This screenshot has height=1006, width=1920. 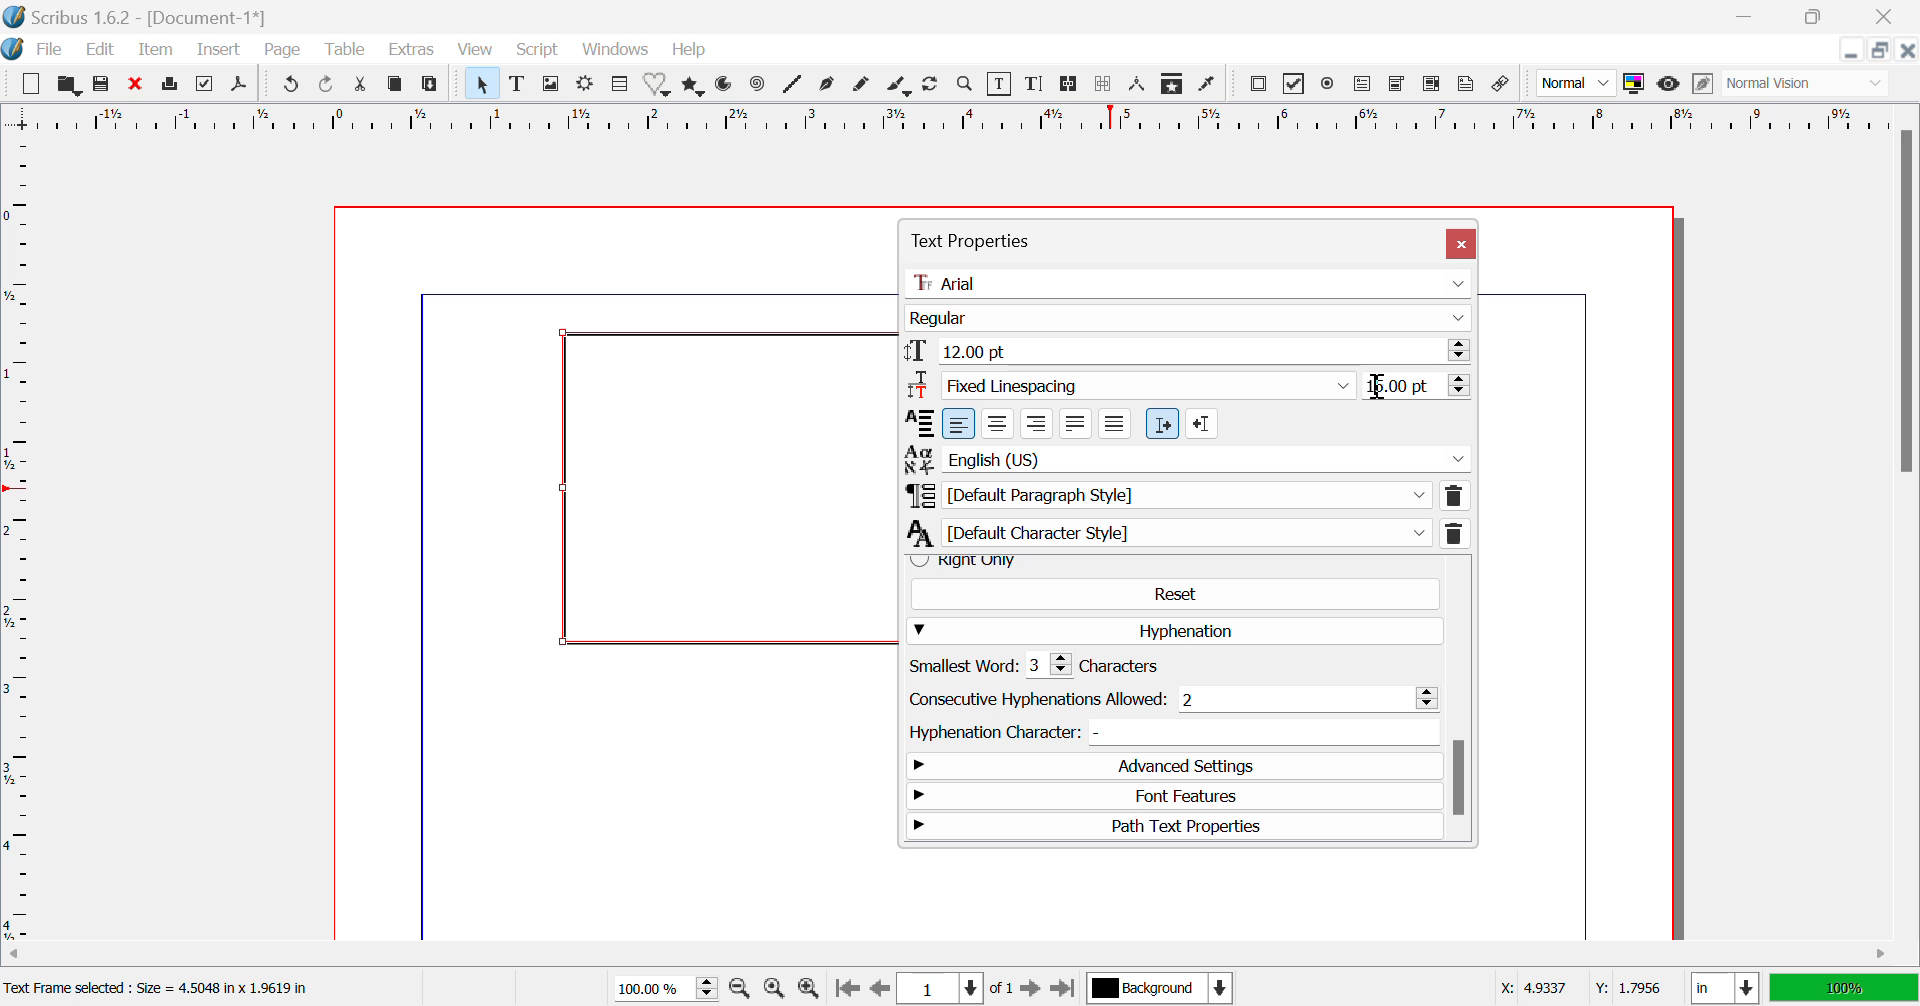 What do you see at coordinates (396, 84) in the screenshot?
I see `Copy` at bounding box center [396, 84].